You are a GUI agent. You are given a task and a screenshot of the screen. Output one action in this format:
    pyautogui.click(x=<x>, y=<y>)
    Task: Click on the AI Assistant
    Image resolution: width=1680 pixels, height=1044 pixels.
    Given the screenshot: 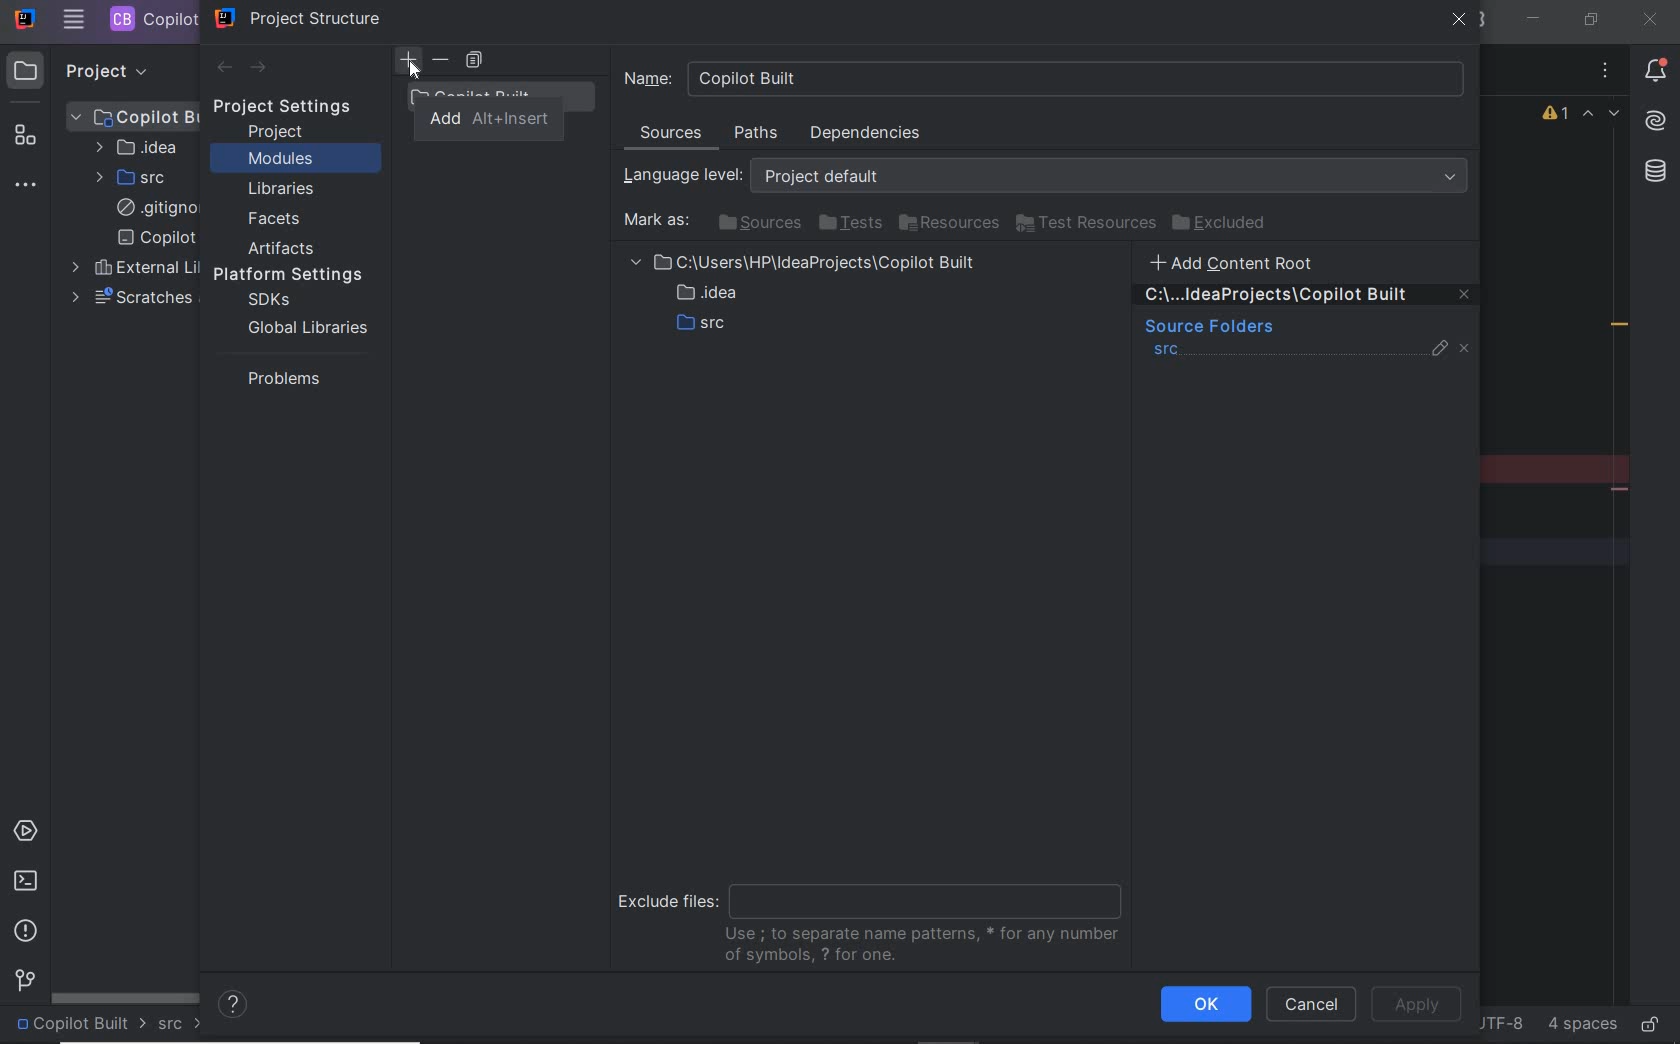 What is the action you would take?
    pyautogui.click(x=1654, y=121)
    